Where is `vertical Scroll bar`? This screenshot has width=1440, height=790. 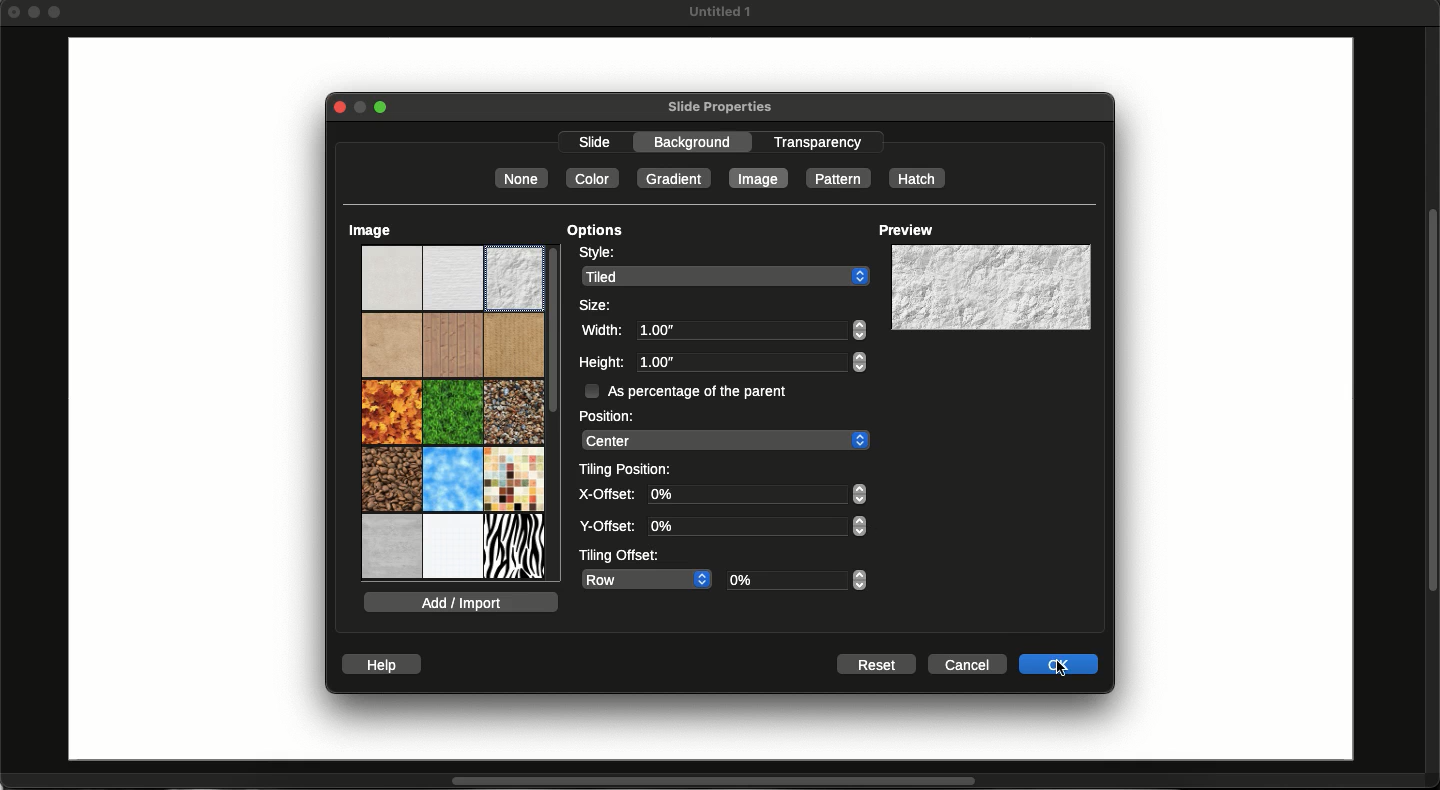 vertical Scroll bar is located at coordinates (1431, 398).